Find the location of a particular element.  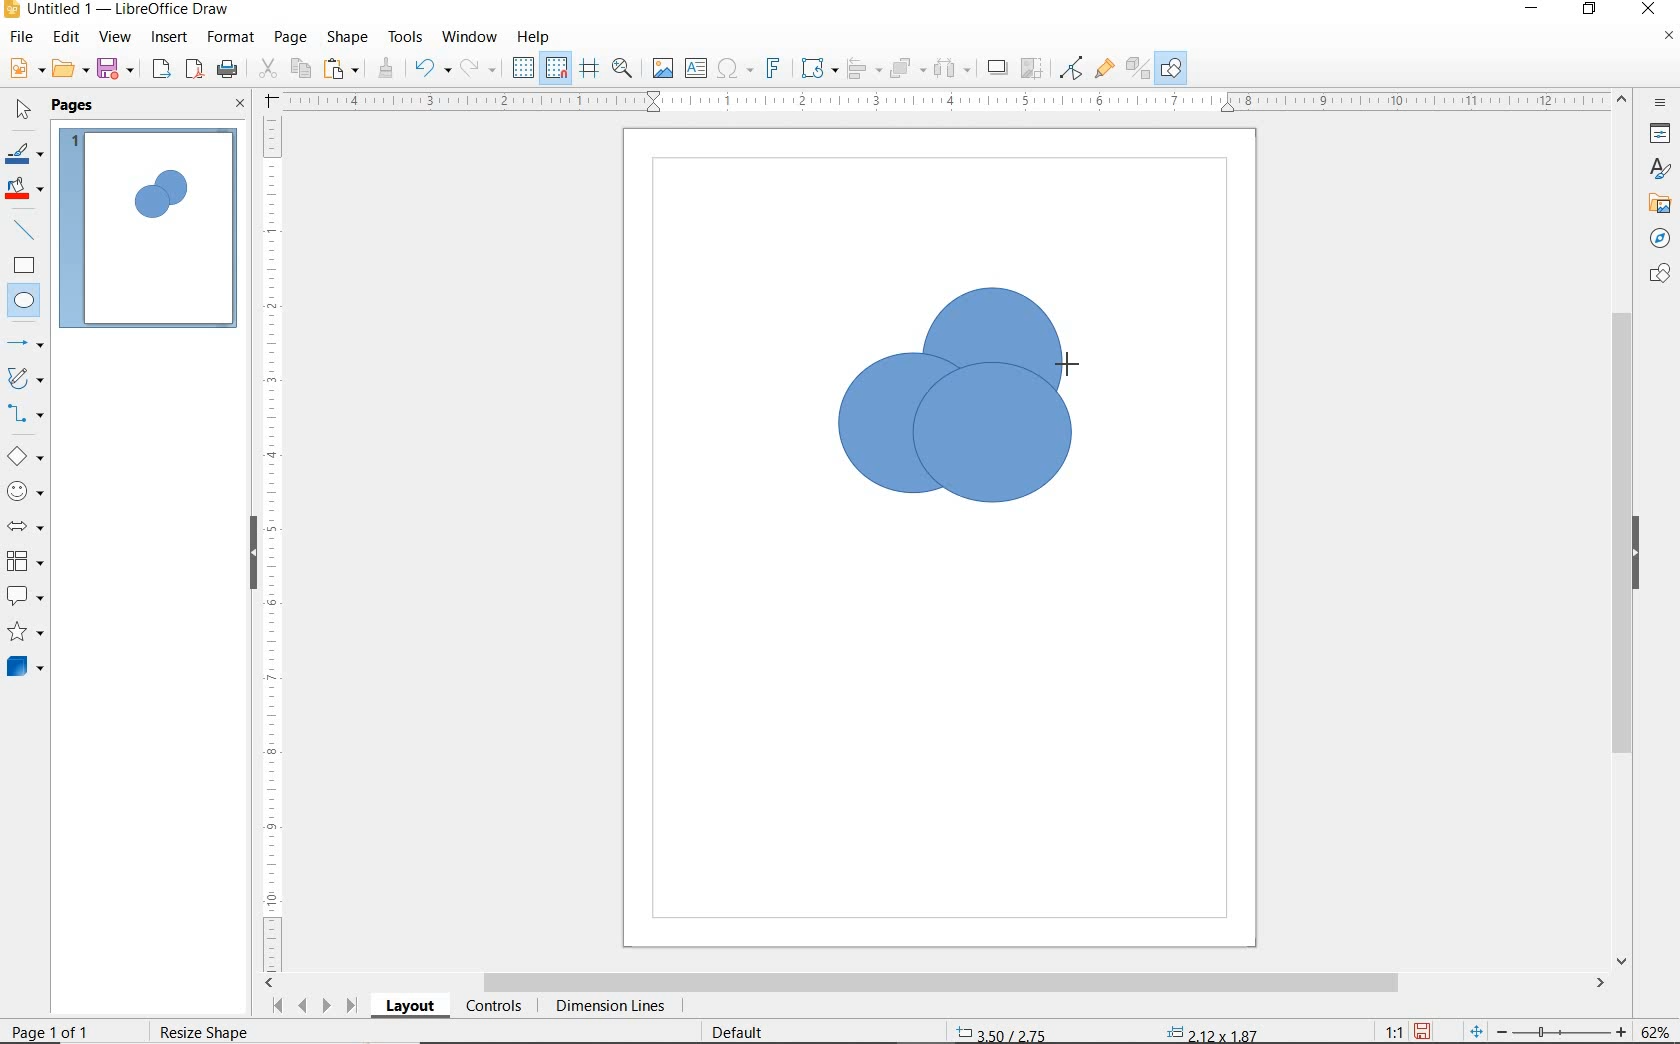

RECTANGLE is located at coordinates (24, 268).